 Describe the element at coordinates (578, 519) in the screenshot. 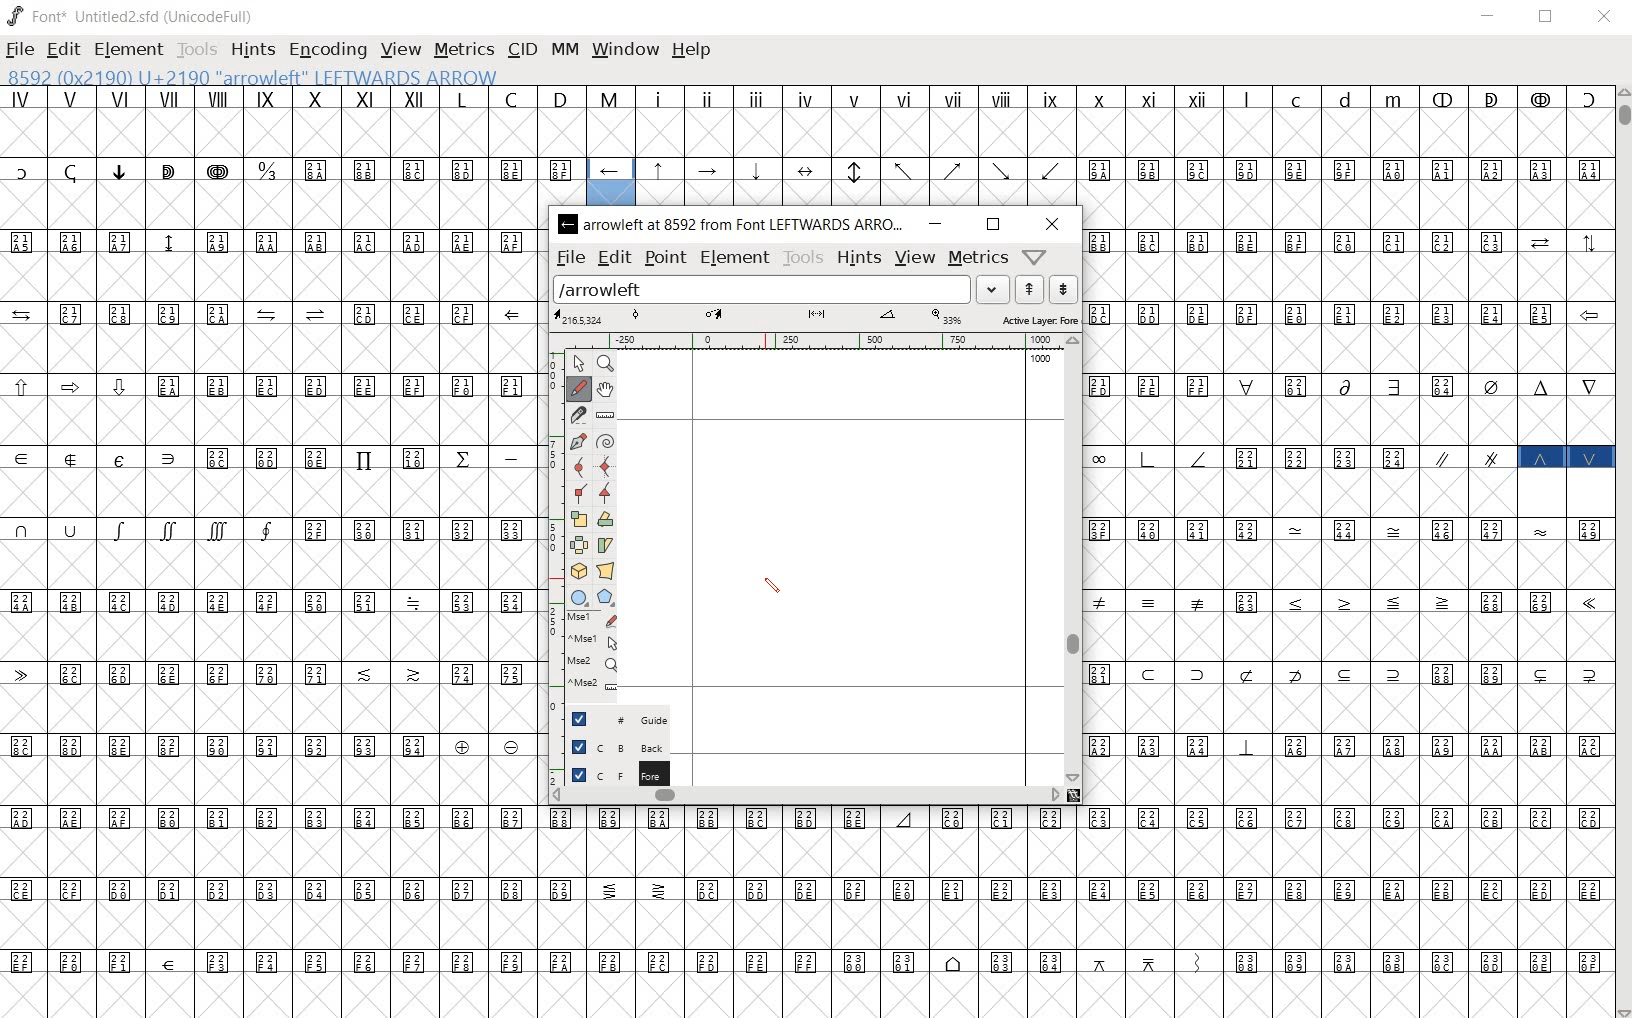

I see `scale the selection` at that location.